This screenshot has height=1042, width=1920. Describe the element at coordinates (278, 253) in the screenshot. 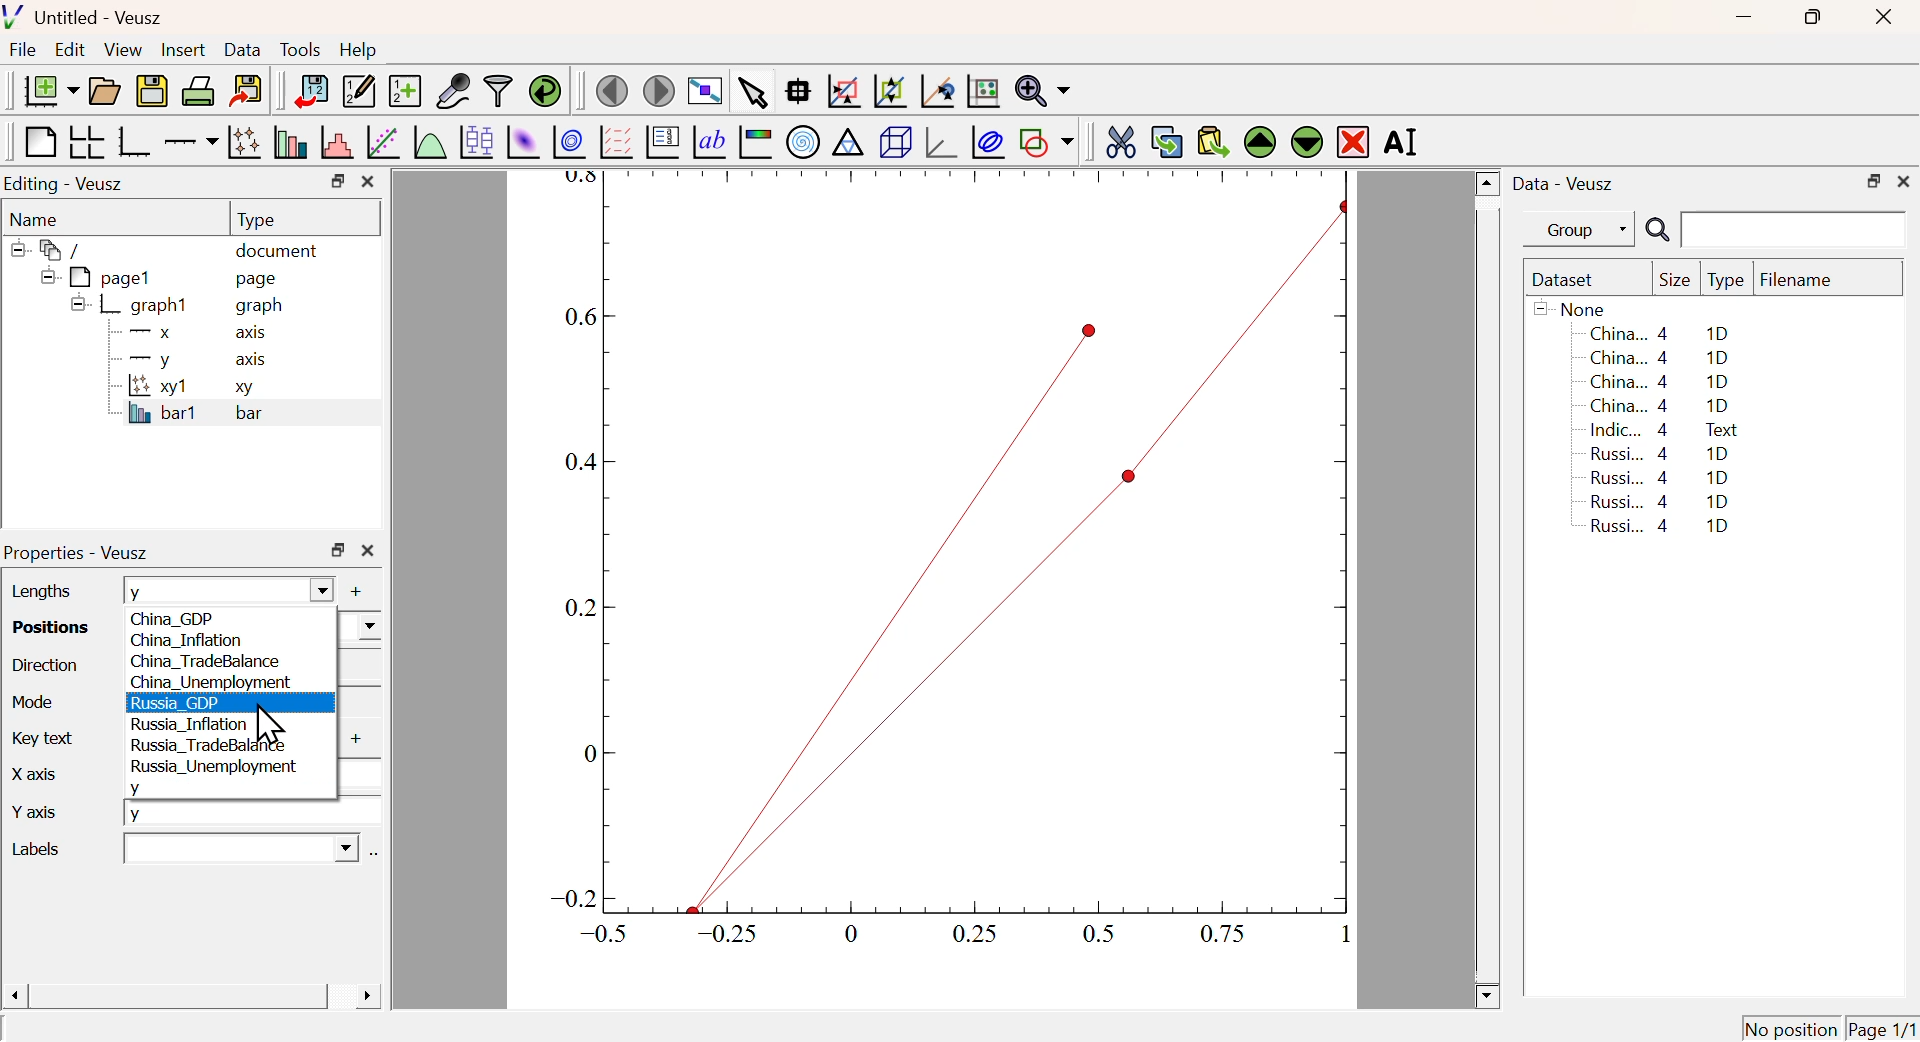

I see `document` at that location.